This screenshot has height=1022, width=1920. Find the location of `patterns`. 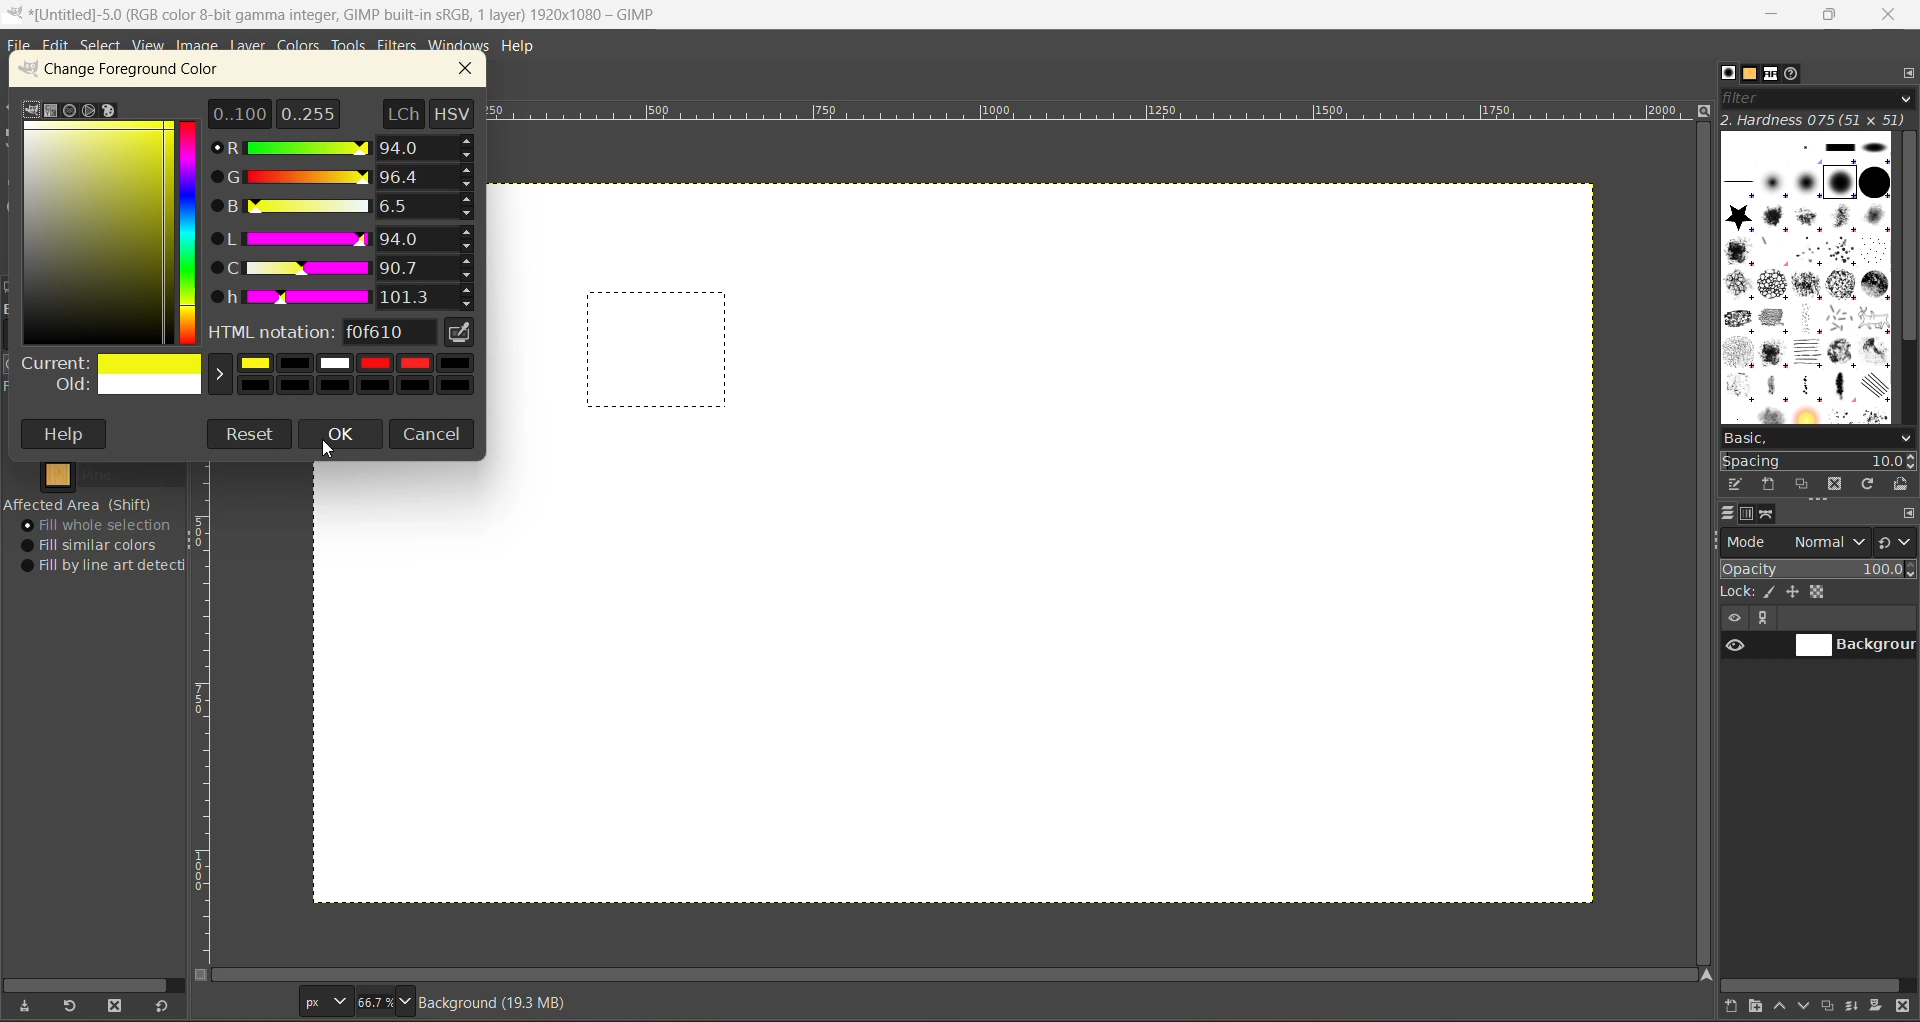

patterns is located at coordinates (1750, 76).